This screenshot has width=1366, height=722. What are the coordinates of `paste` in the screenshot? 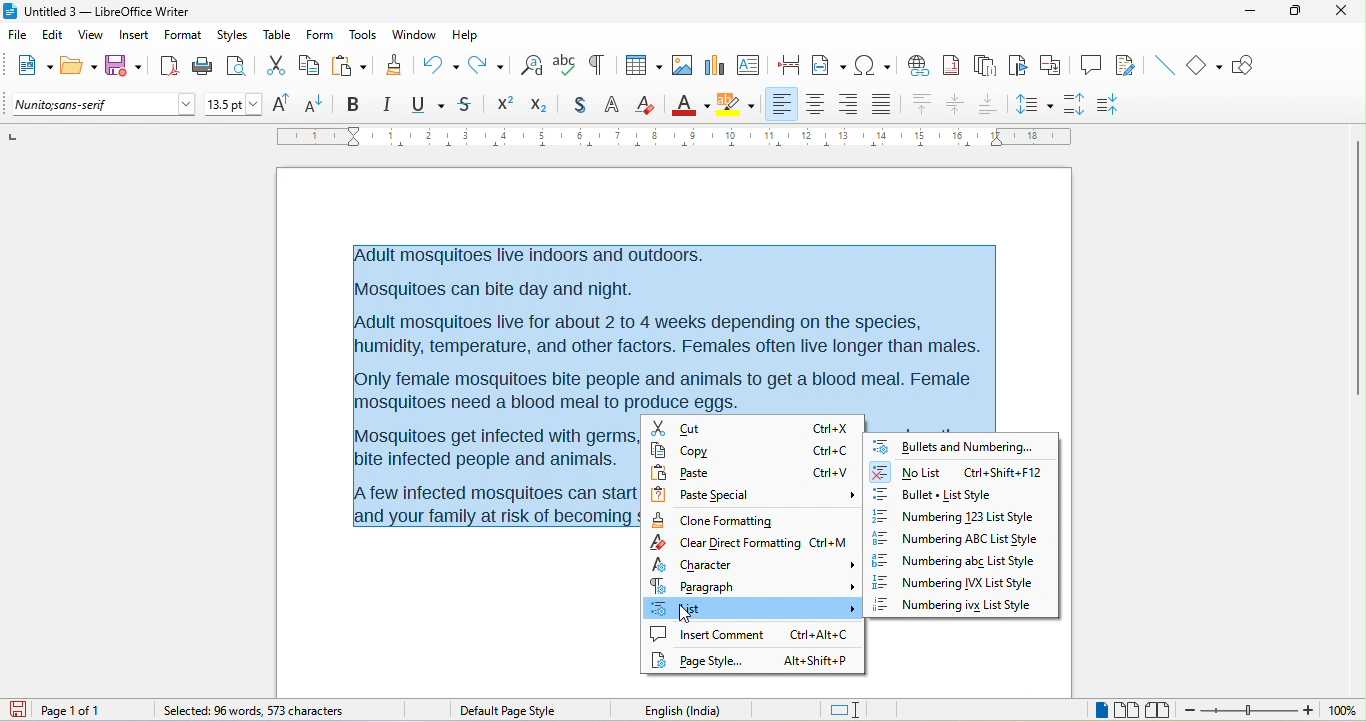 It's located at (355, 64).